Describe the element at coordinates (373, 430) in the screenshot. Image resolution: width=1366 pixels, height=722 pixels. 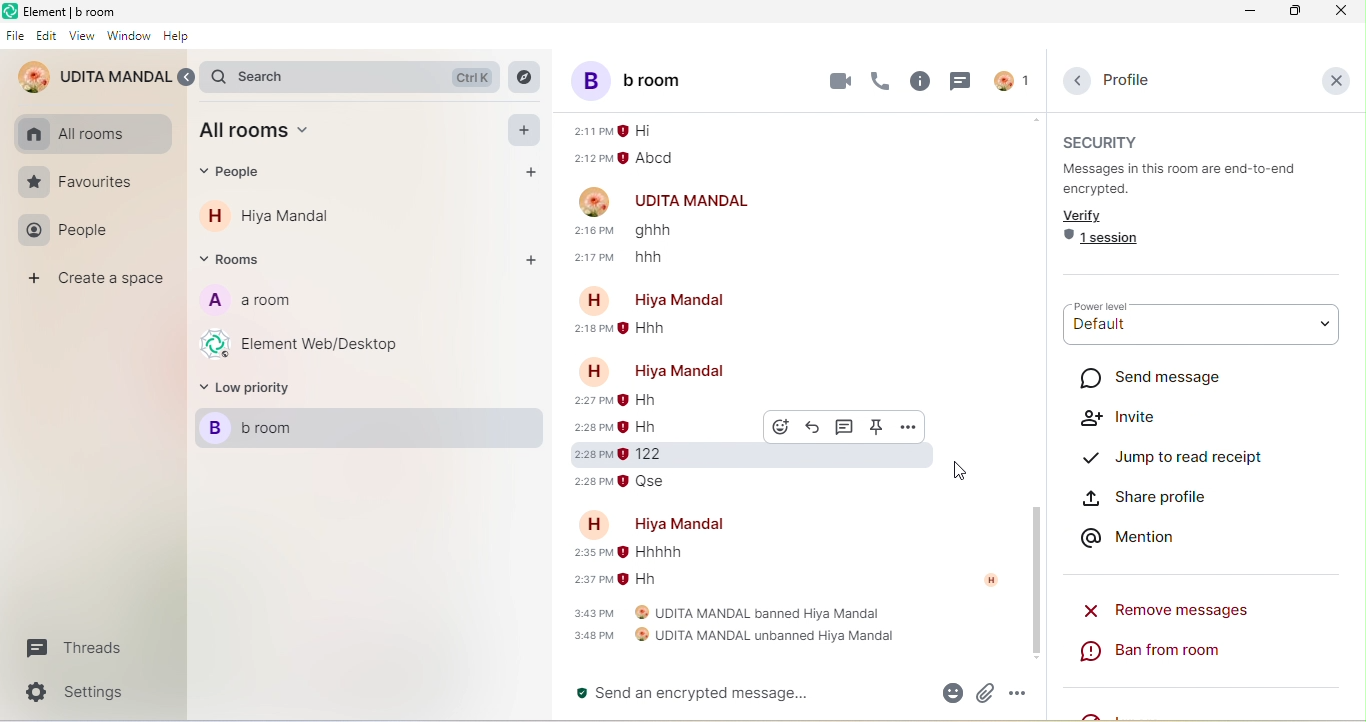
I see `b room` at that location.